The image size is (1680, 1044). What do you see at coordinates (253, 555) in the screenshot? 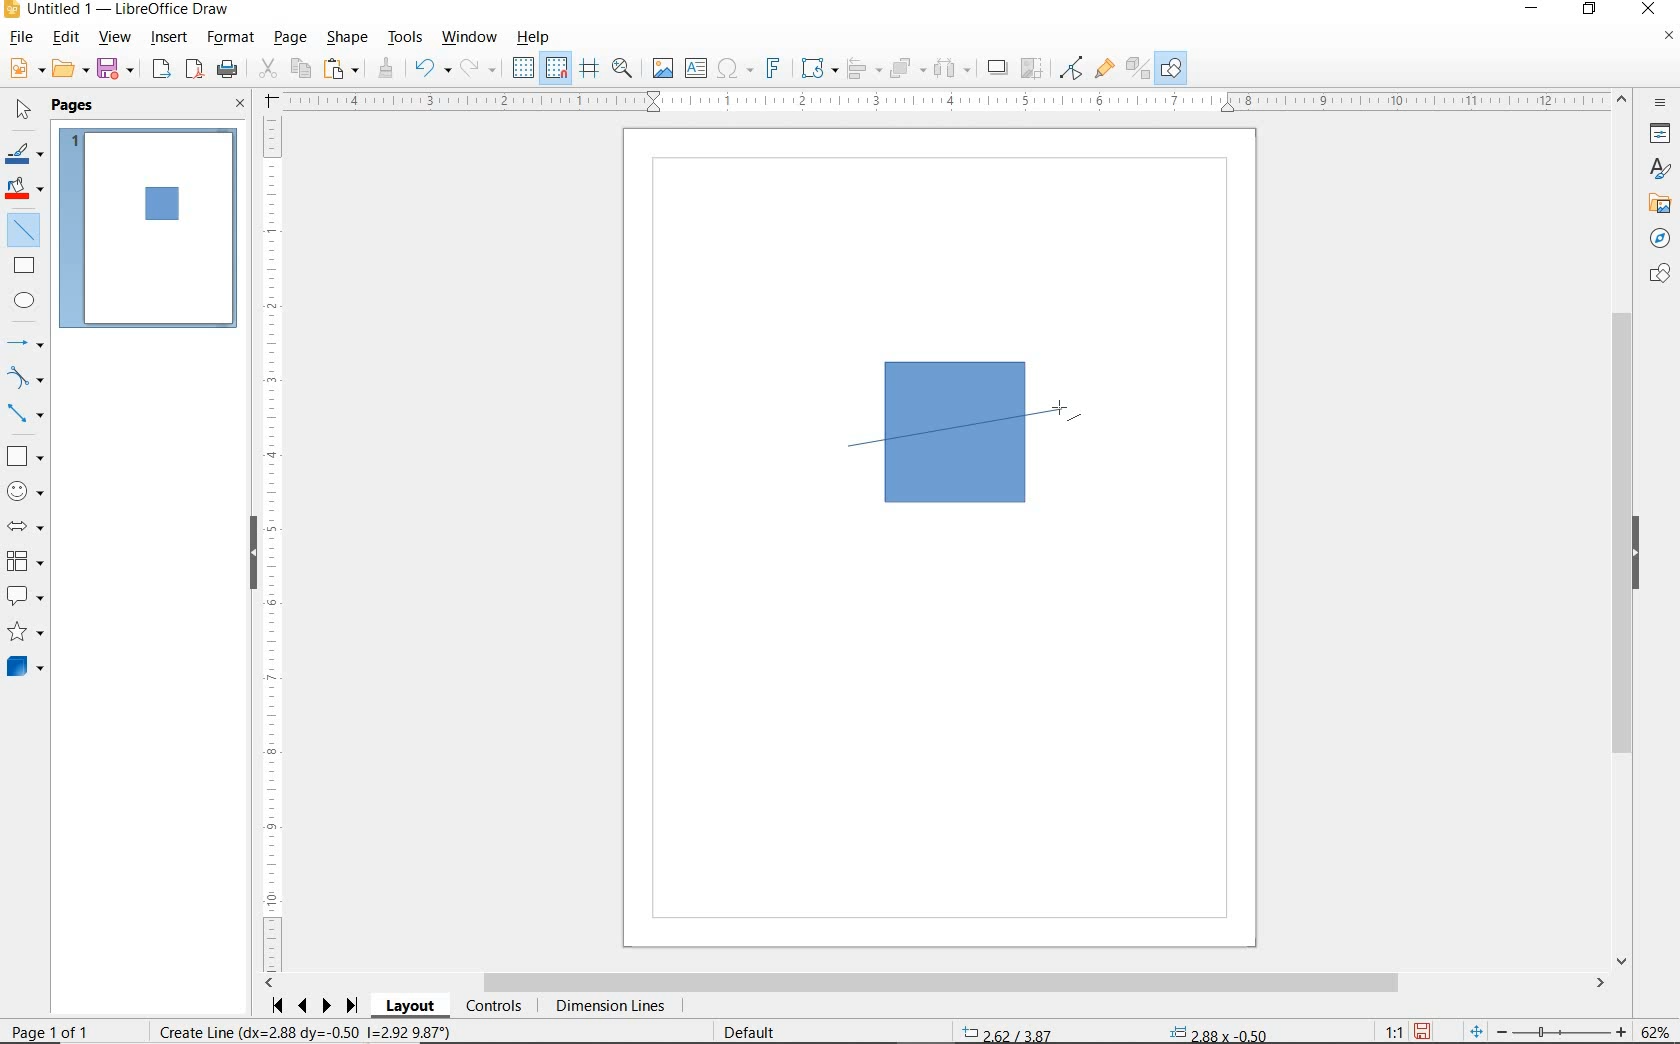
I see `HIDE` at bounding box center [253, 555].